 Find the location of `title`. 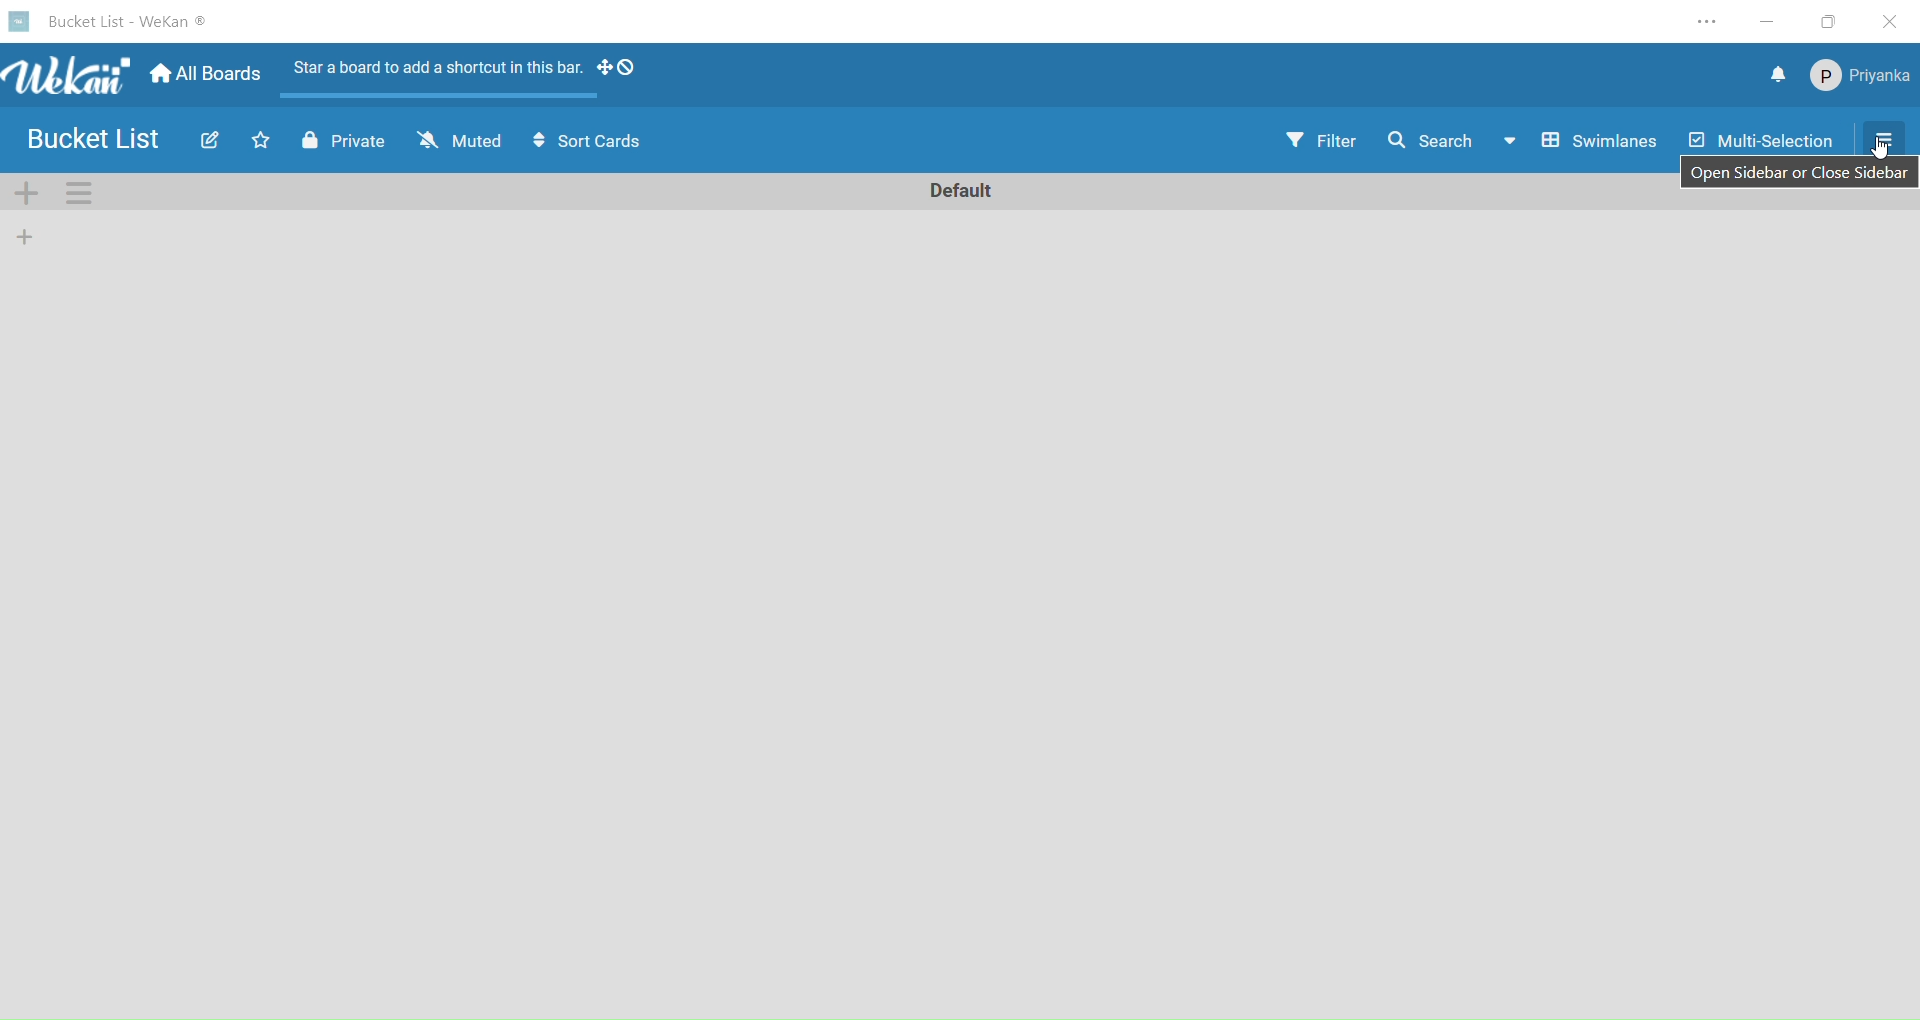

title is located at coordinates (74, 76).